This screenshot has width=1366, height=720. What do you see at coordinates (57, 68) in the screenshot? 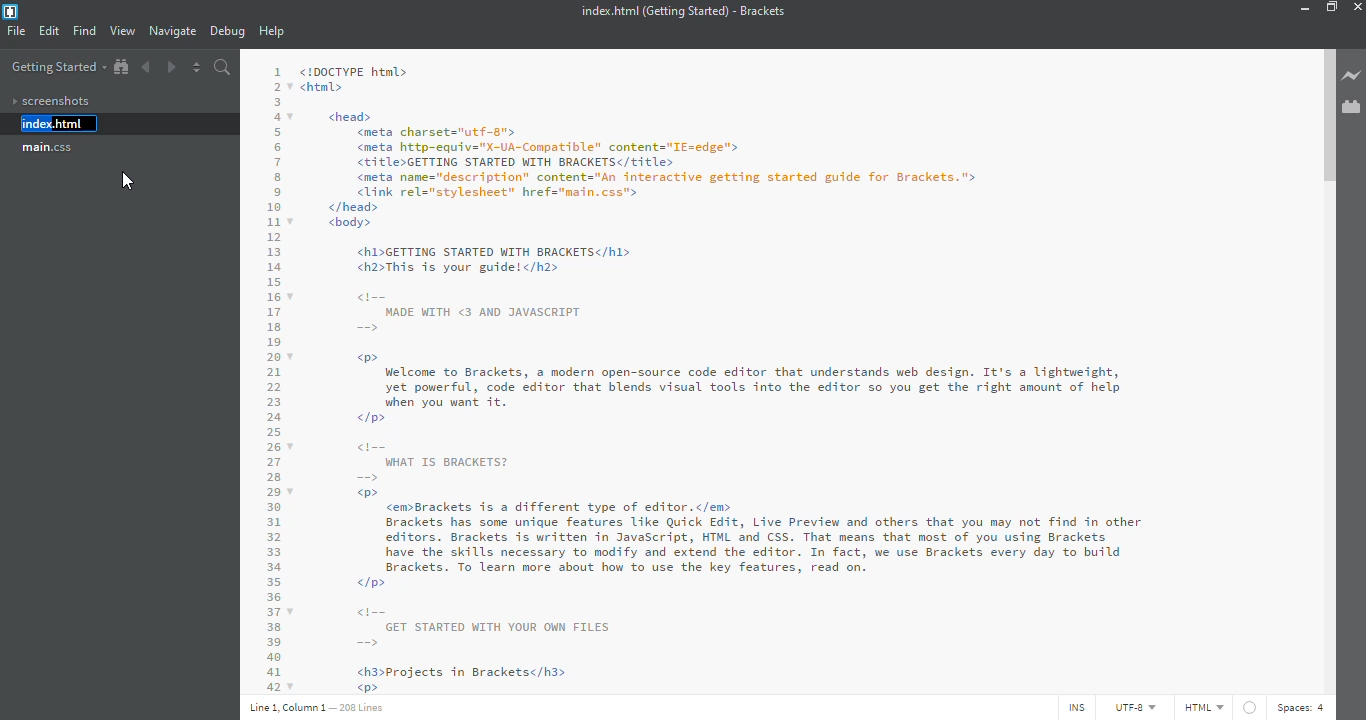
I see `getting started` at bounding box center [57, 68].